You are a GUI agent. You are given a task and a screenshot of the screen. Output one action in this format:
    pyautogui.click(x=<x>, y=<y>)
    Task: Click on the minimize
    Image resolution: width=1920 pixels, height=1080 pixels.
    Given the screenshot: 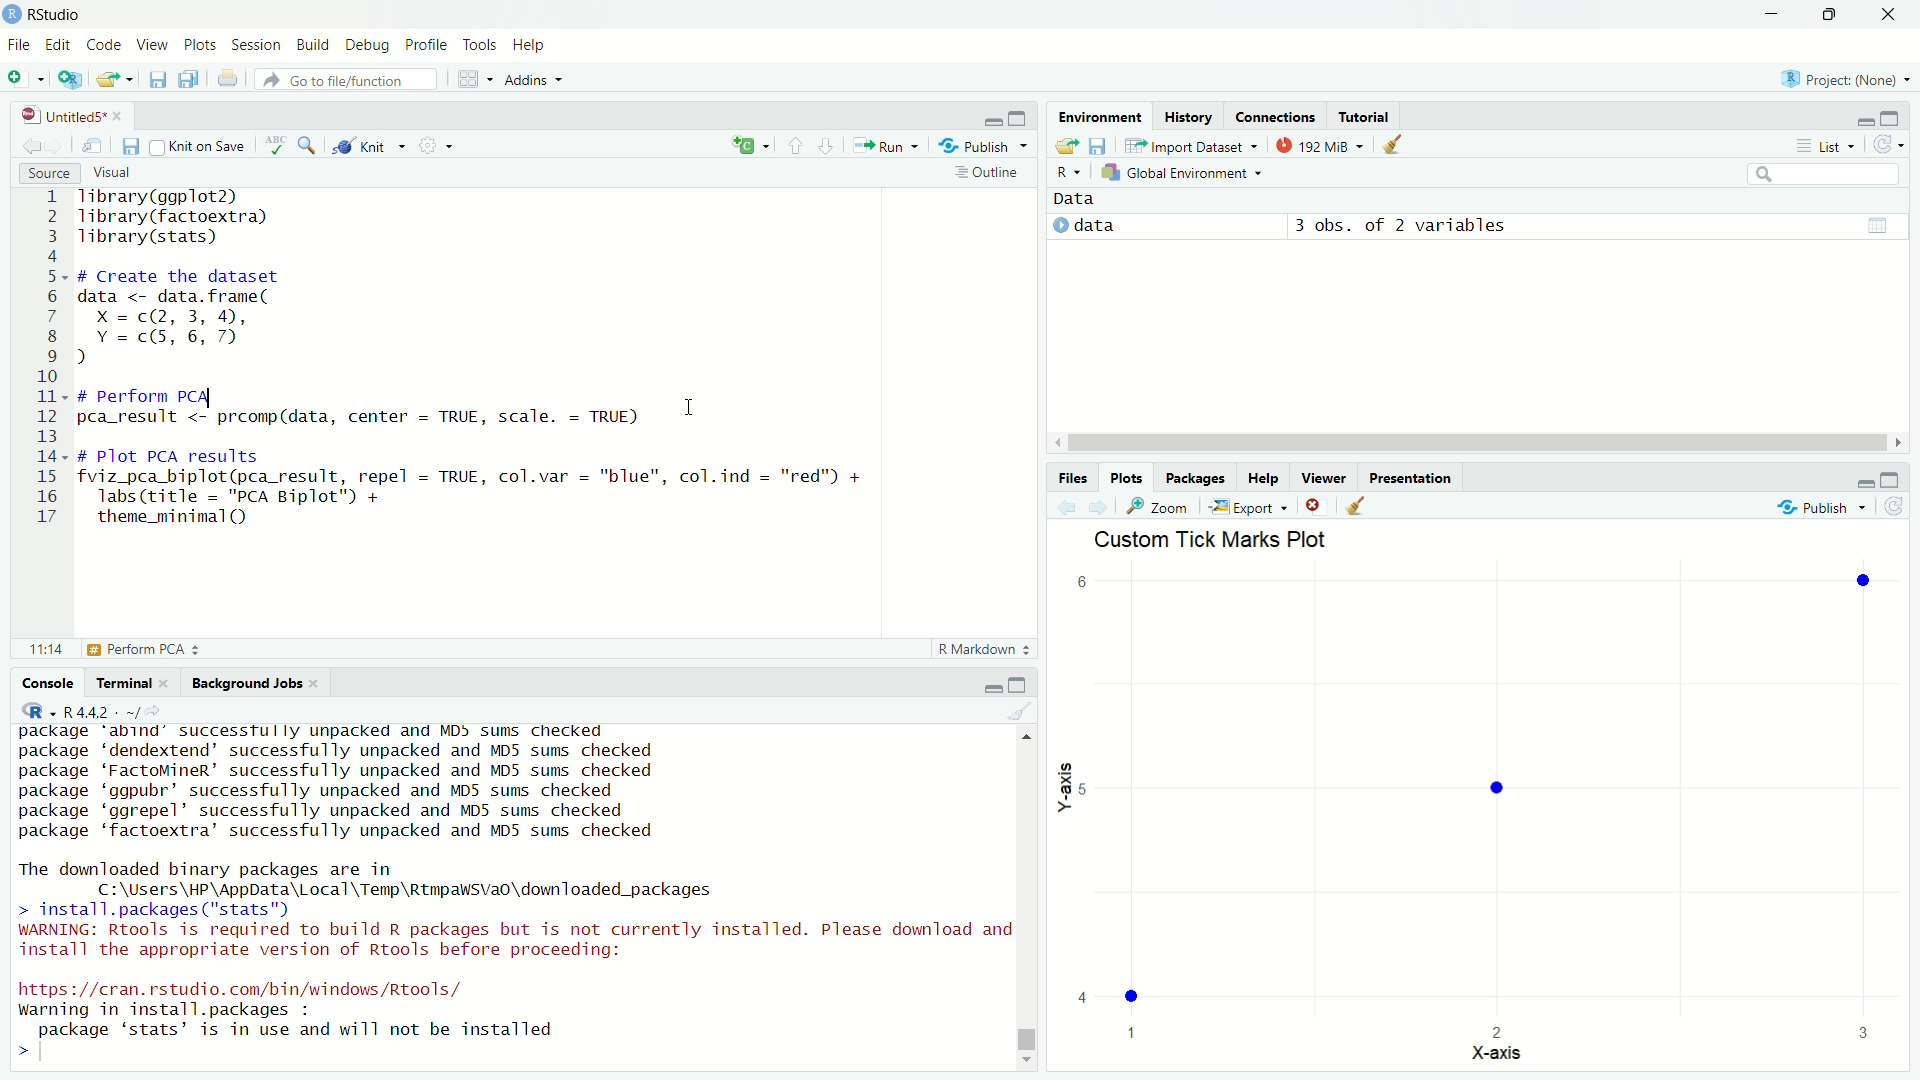 What is the action you would take?
    pyautogui.click(x=1863, y=119)
    